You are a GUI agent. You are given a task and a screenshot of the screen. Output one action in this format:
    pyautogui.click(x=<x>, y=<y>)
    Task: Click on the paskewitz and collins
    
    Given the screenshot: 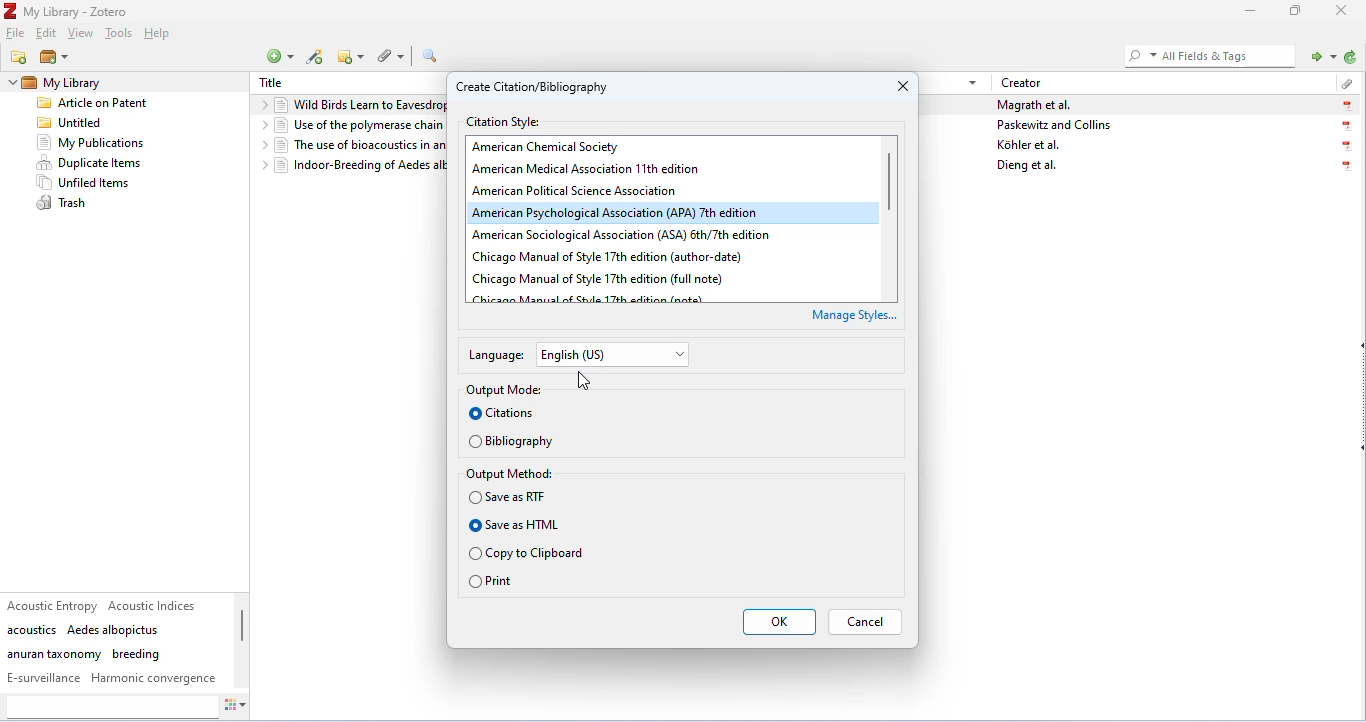 What is the action you would take?
    pyautogui.click(x=1057, y=125)
    